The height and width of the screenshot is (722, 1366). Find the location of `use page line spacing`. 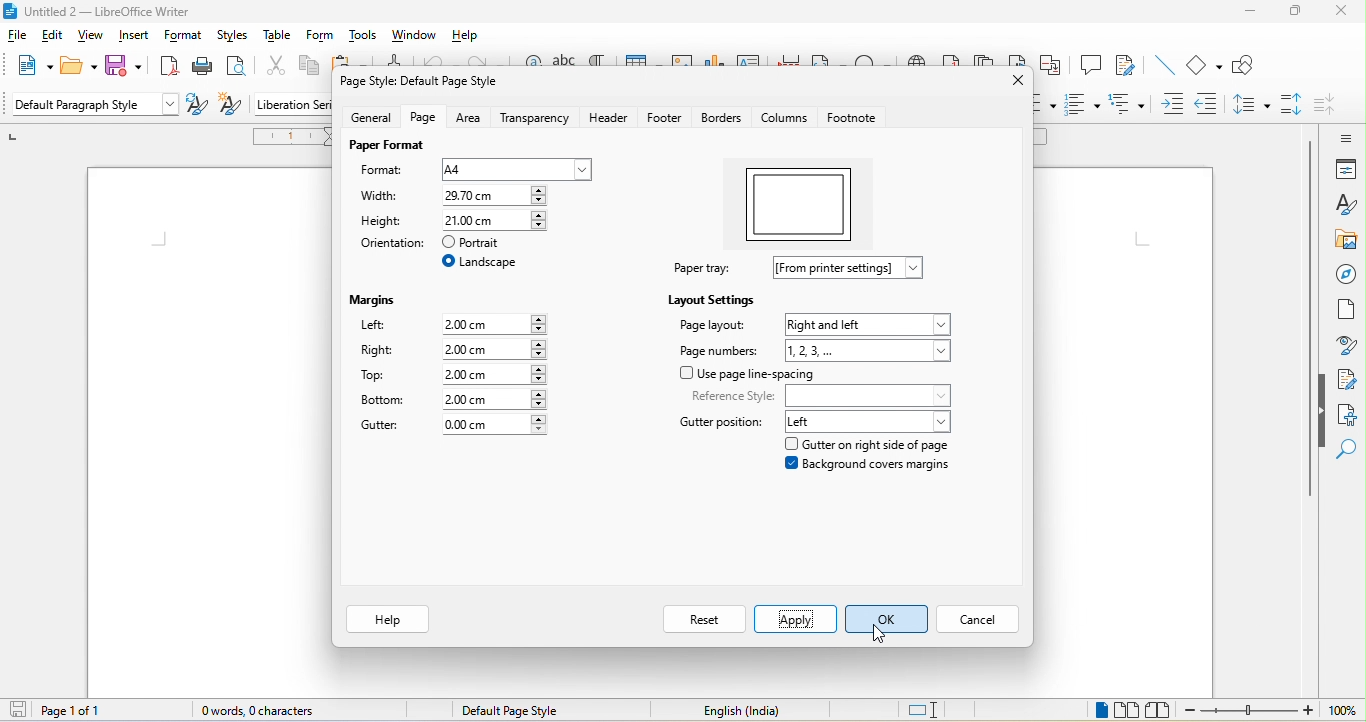

use page line spacing is located at coordinates (748, 373).